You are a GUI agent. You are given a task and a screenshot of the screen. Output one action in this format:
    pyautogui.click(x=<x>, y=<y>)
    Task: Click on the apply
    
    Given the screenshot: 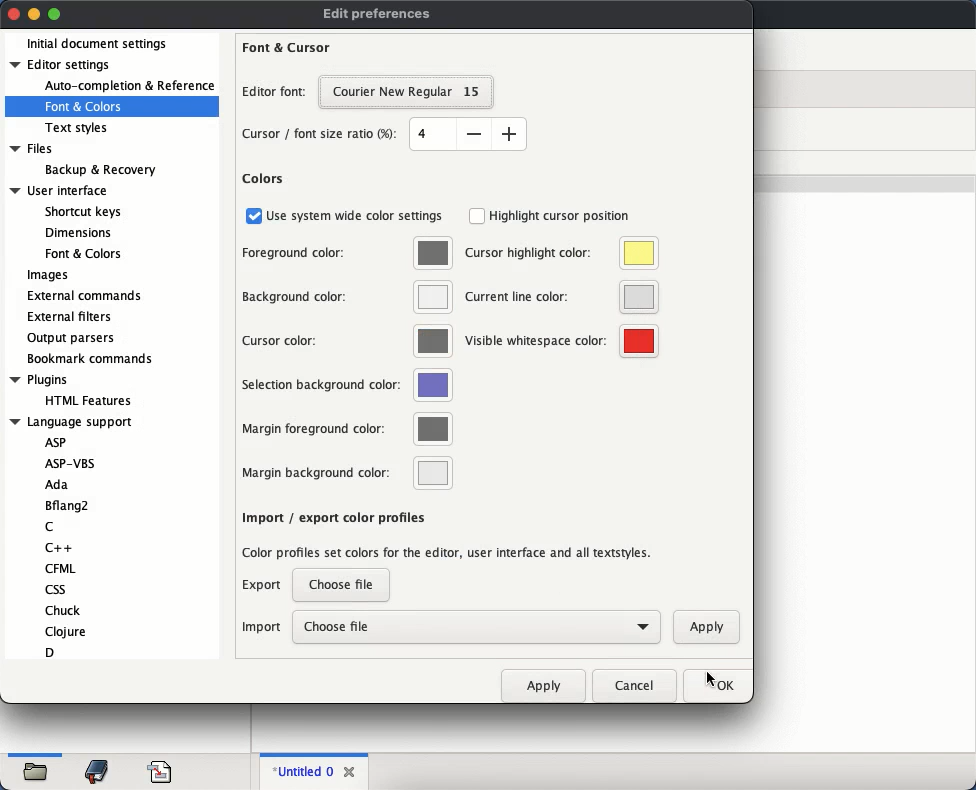 What is the action you would take?
    pyautogui.click(x=545, y=685)
    